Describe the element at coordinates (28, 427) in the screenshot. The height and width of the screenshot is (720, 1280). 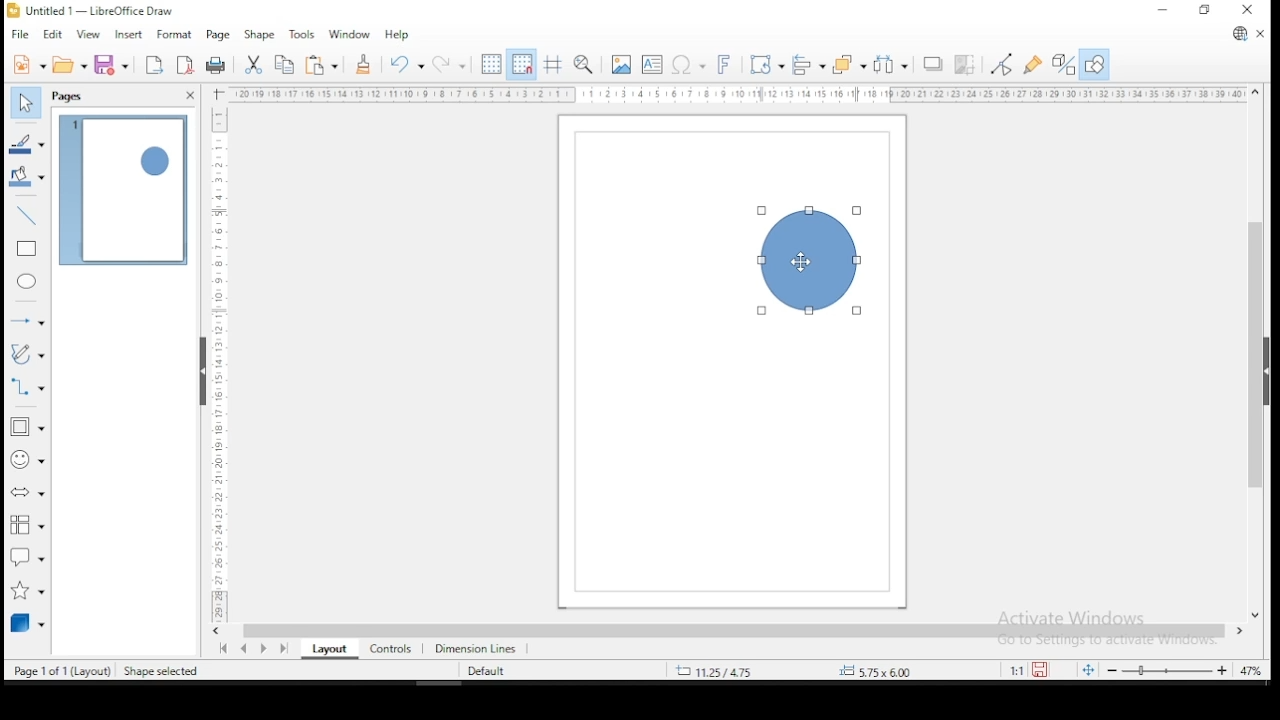
I see `simple shapes` at that location.